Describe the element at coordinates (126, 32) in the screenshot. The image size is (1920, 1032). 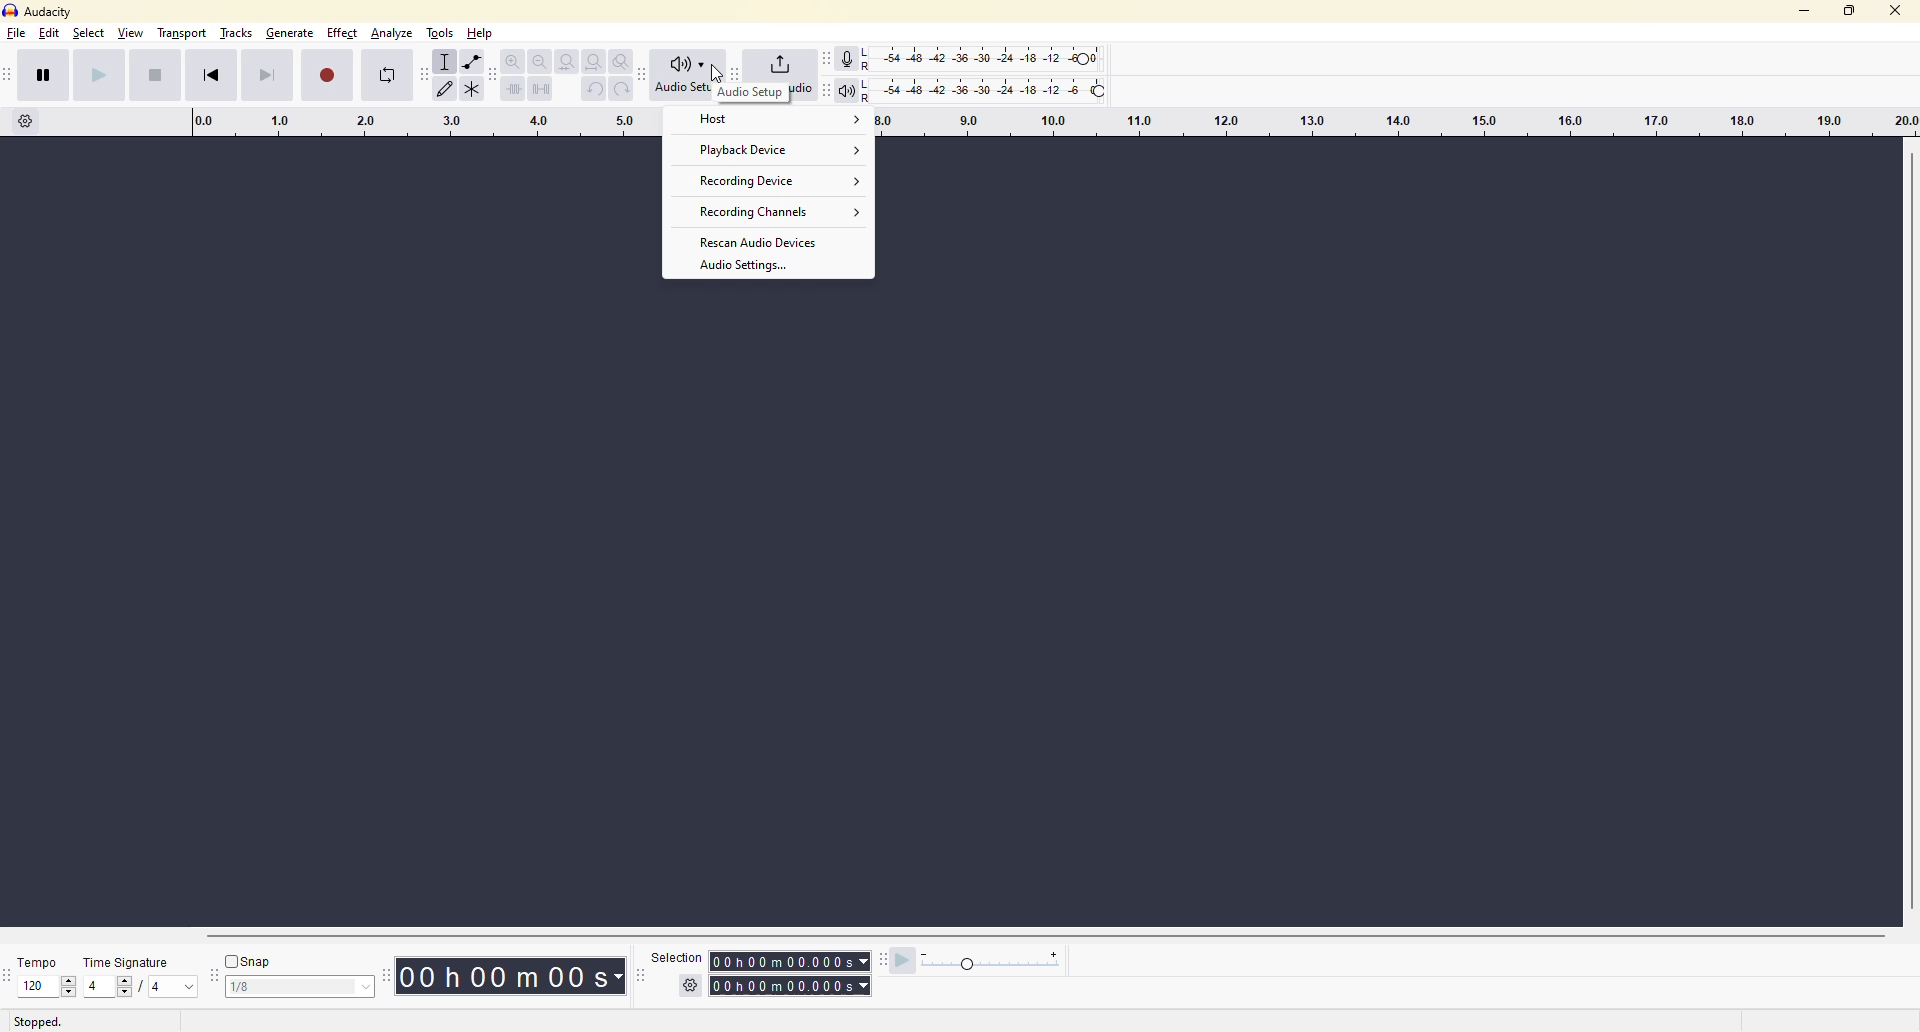
I see `view` at that location.